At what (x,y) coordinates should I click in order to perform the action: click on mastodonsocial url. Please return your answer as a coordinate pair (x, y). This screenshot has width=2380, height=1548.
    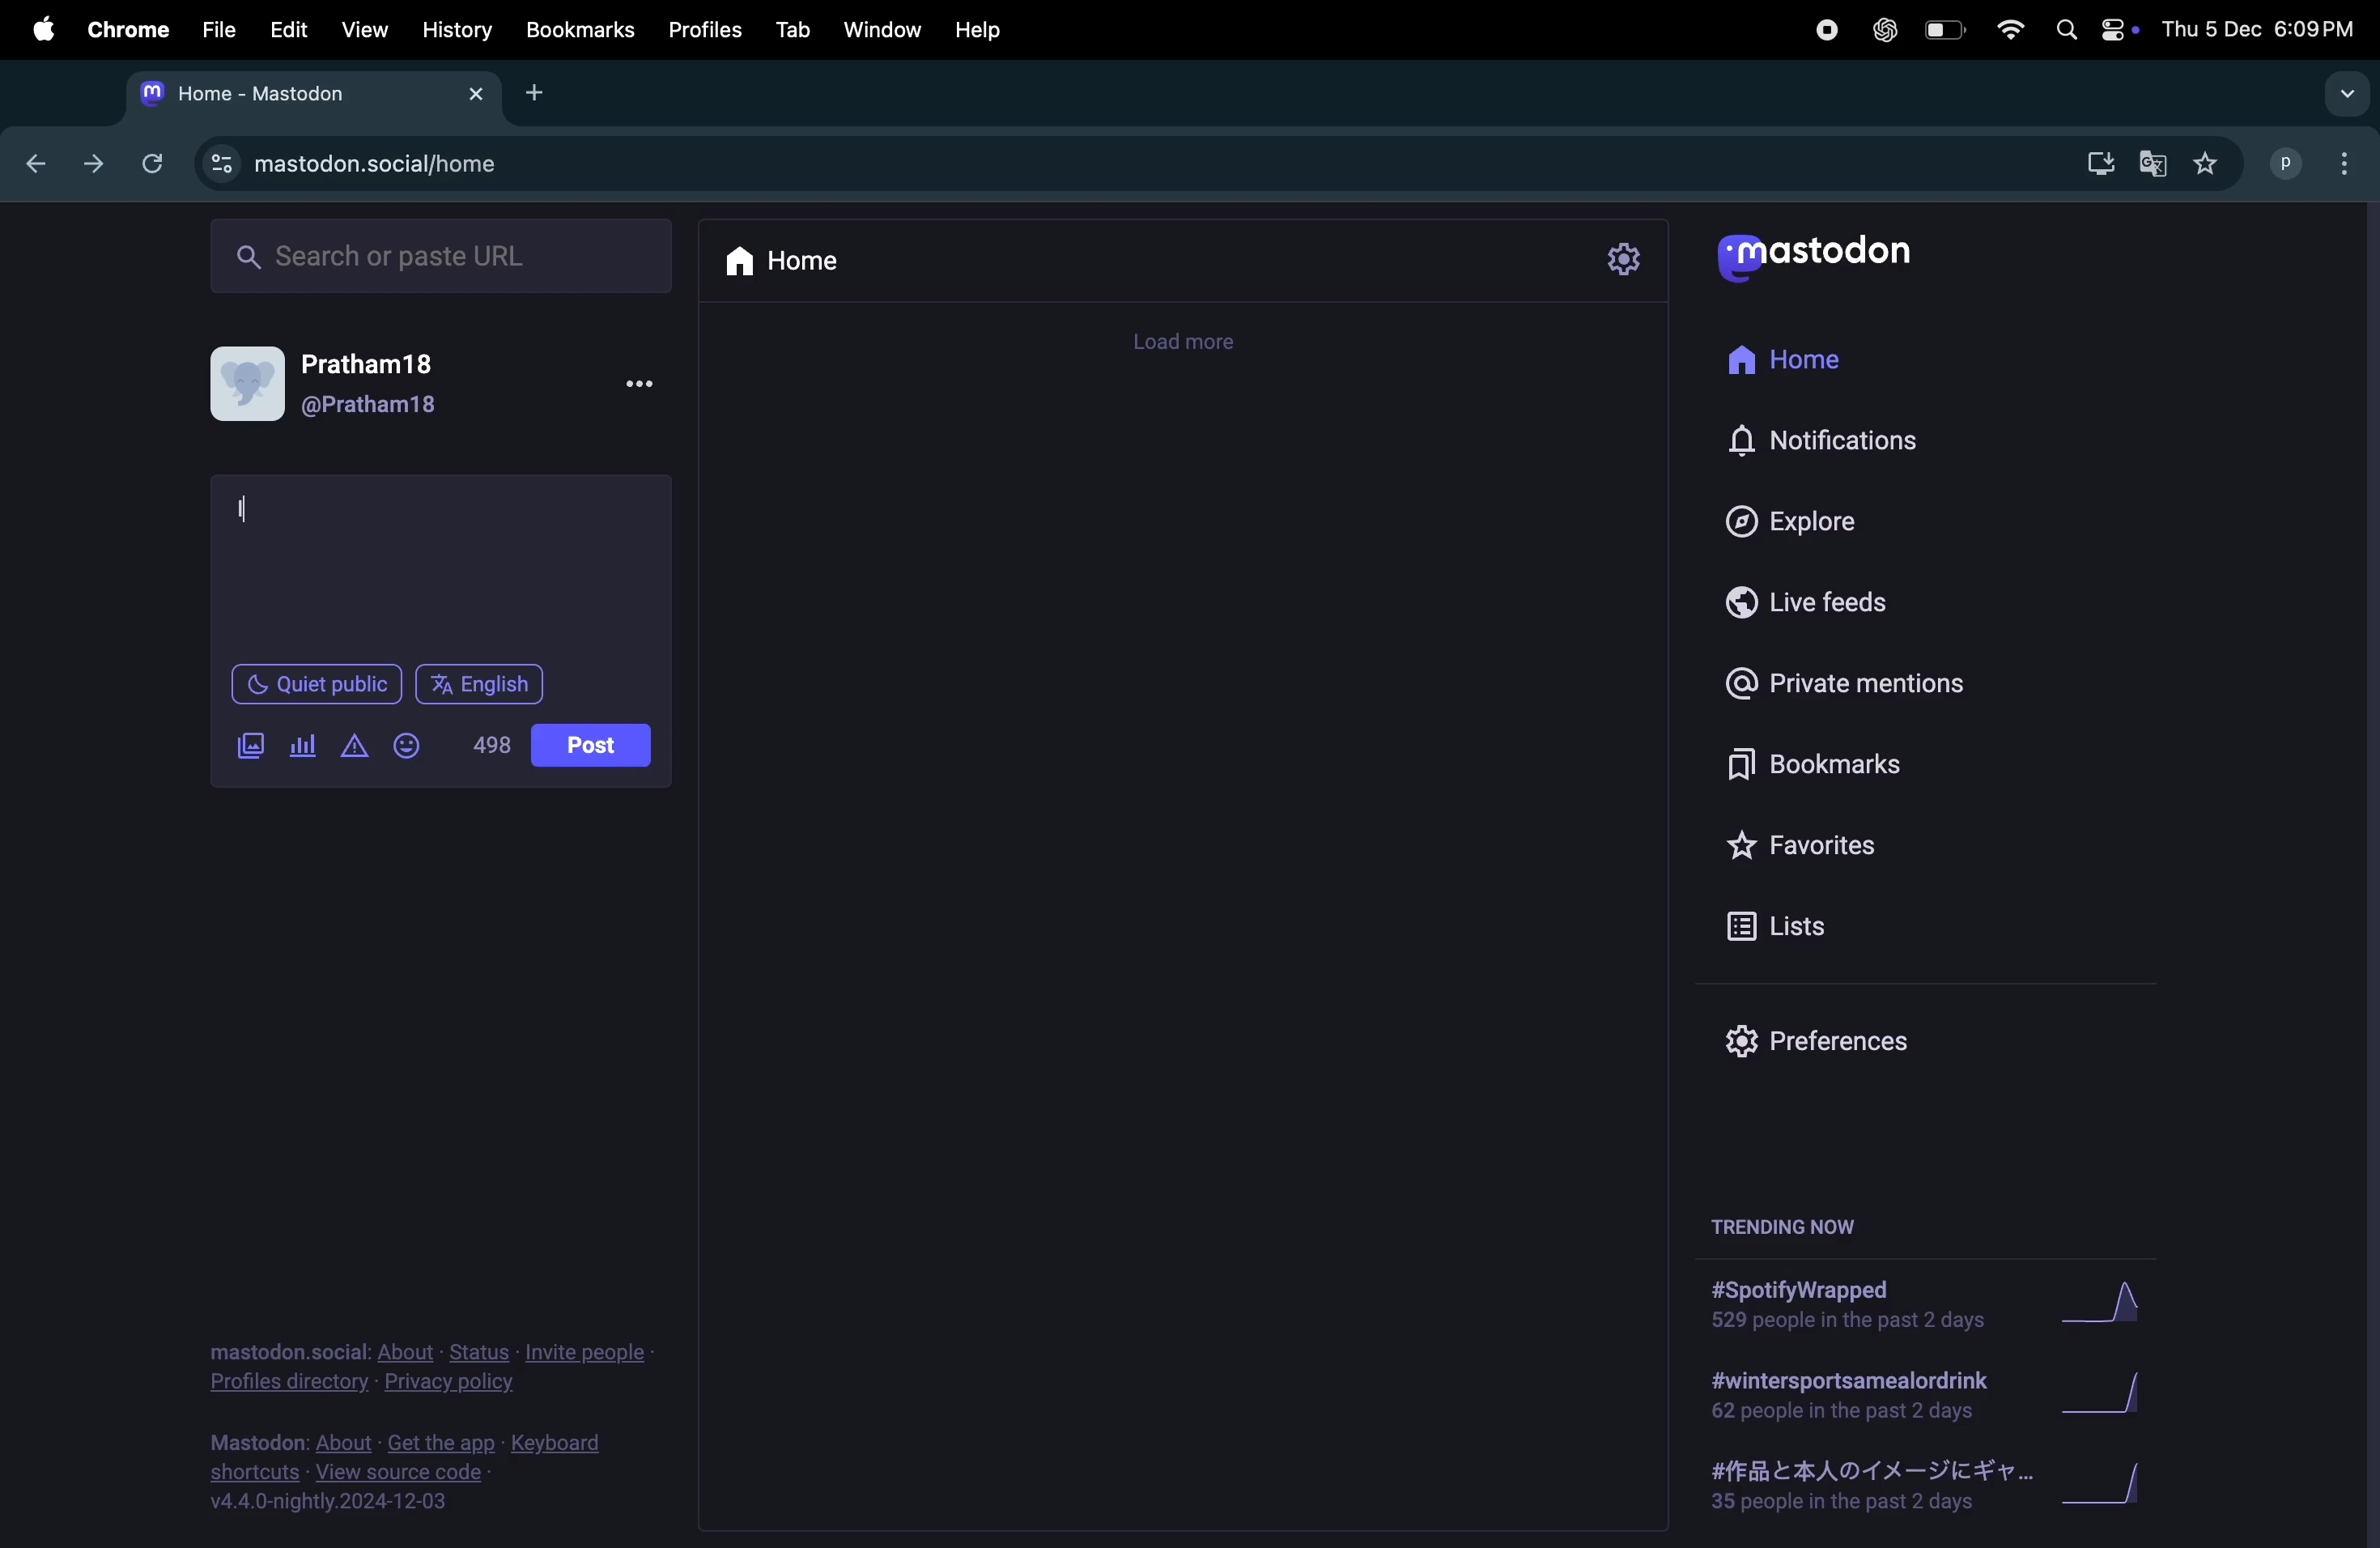
    Looking at the image, I should click on (359, 164).